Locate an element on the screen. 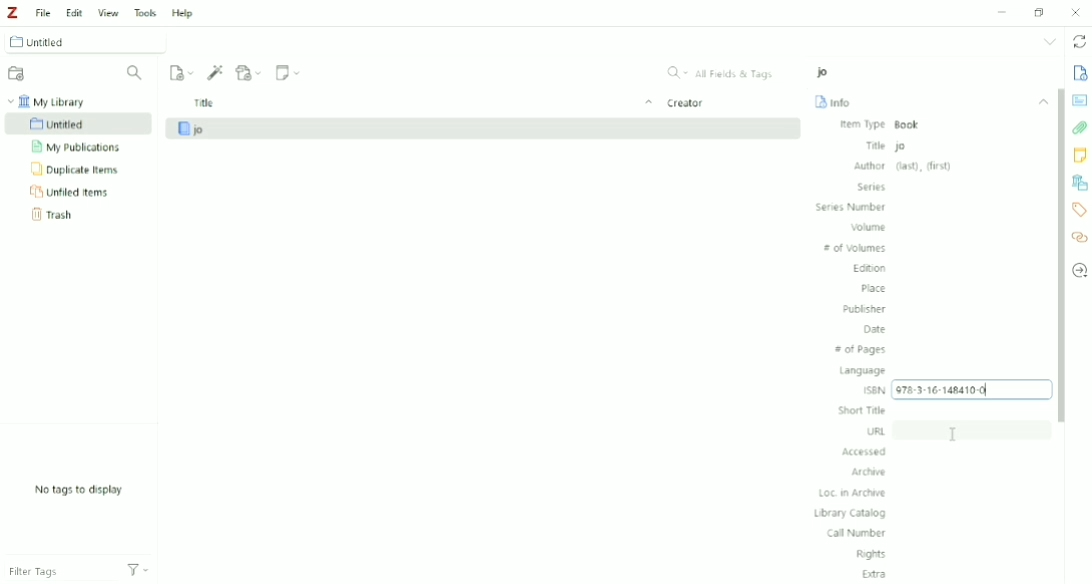 This screenshot has width=1092, height=584. Volume is located at coordinates (870, 228).